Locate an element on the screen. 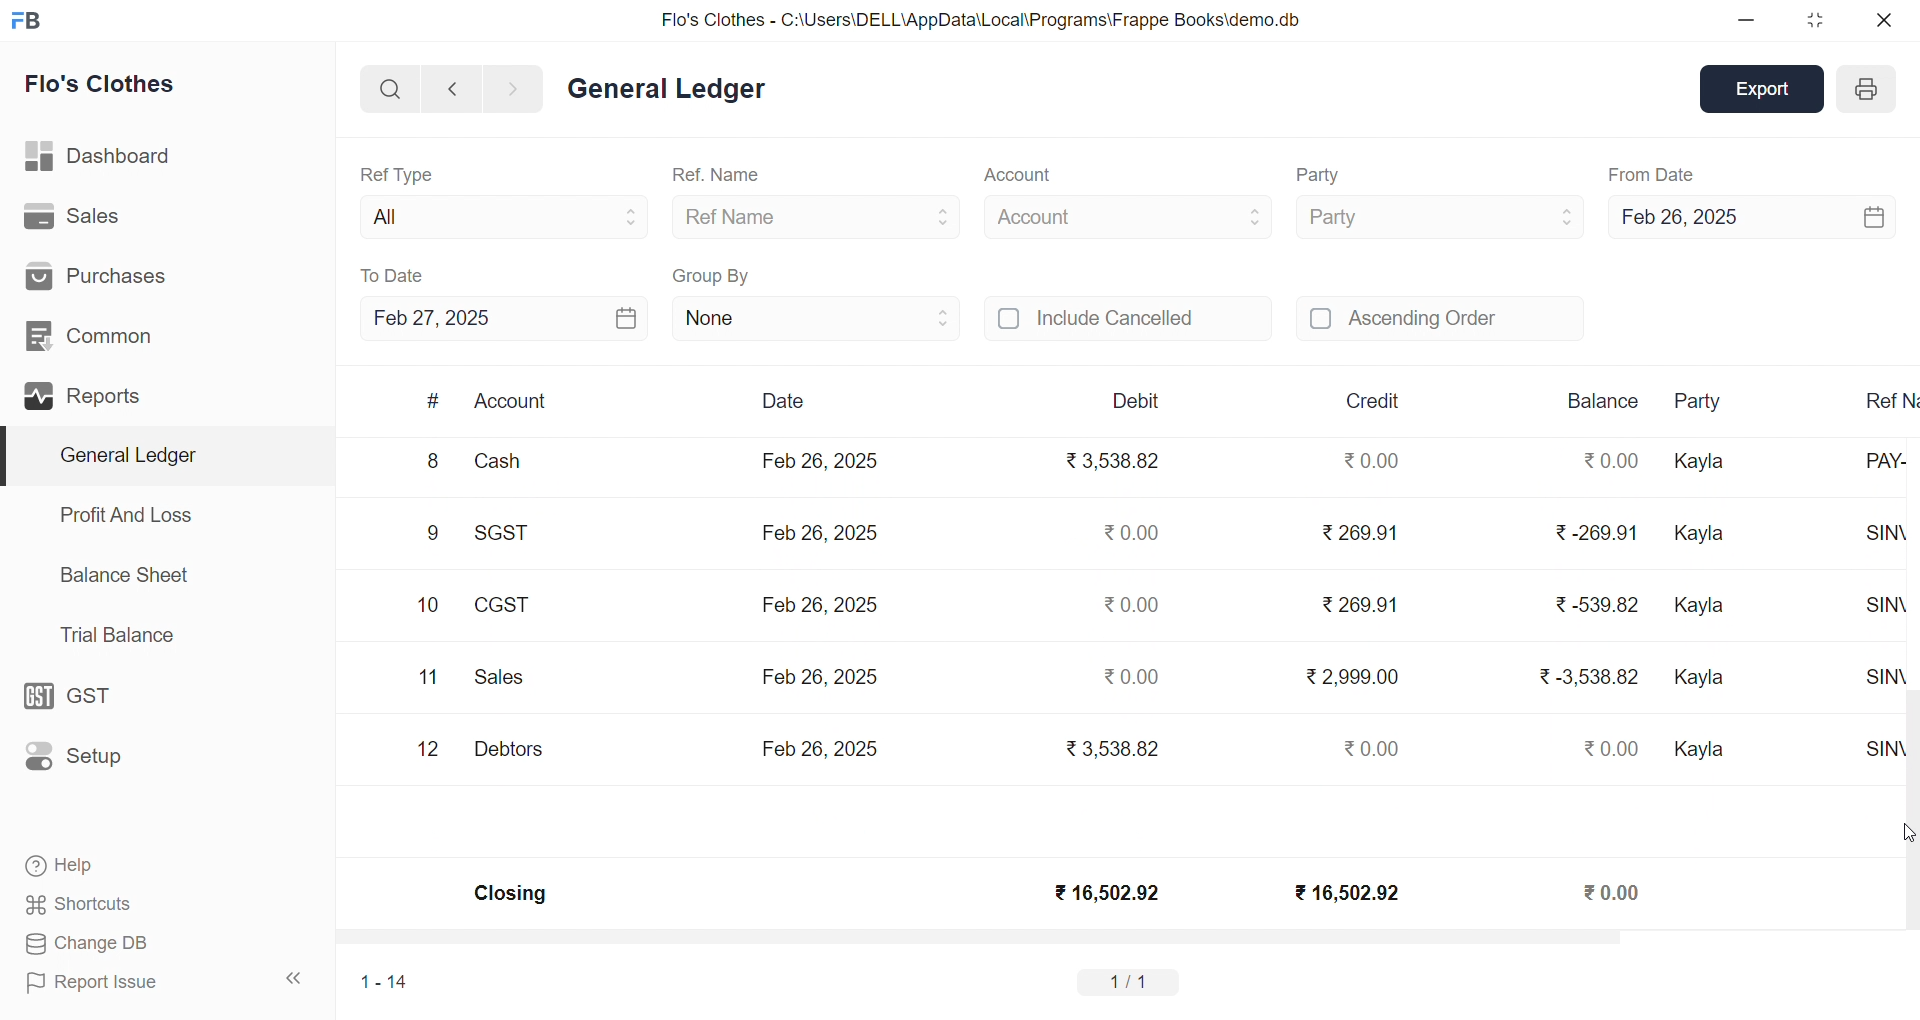  ₹269.91 is located at coordinates (1362, 534).